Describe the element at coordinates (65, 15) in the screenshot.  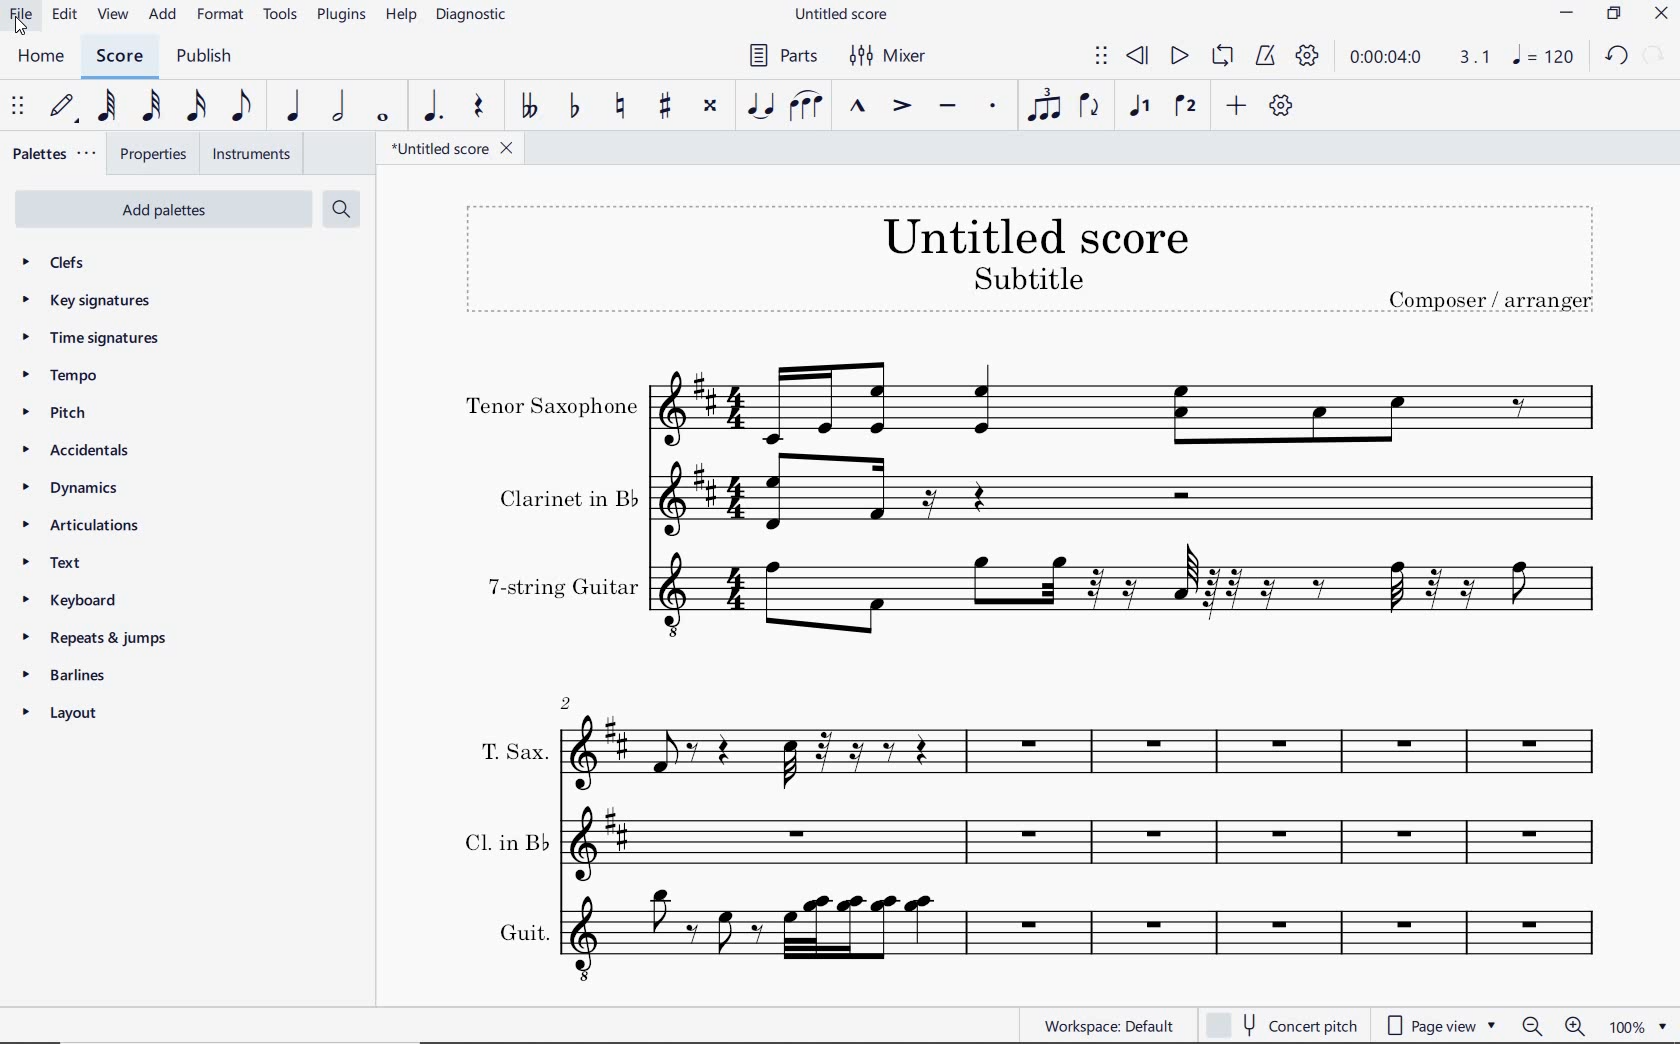
I see `EDIT` at that location.